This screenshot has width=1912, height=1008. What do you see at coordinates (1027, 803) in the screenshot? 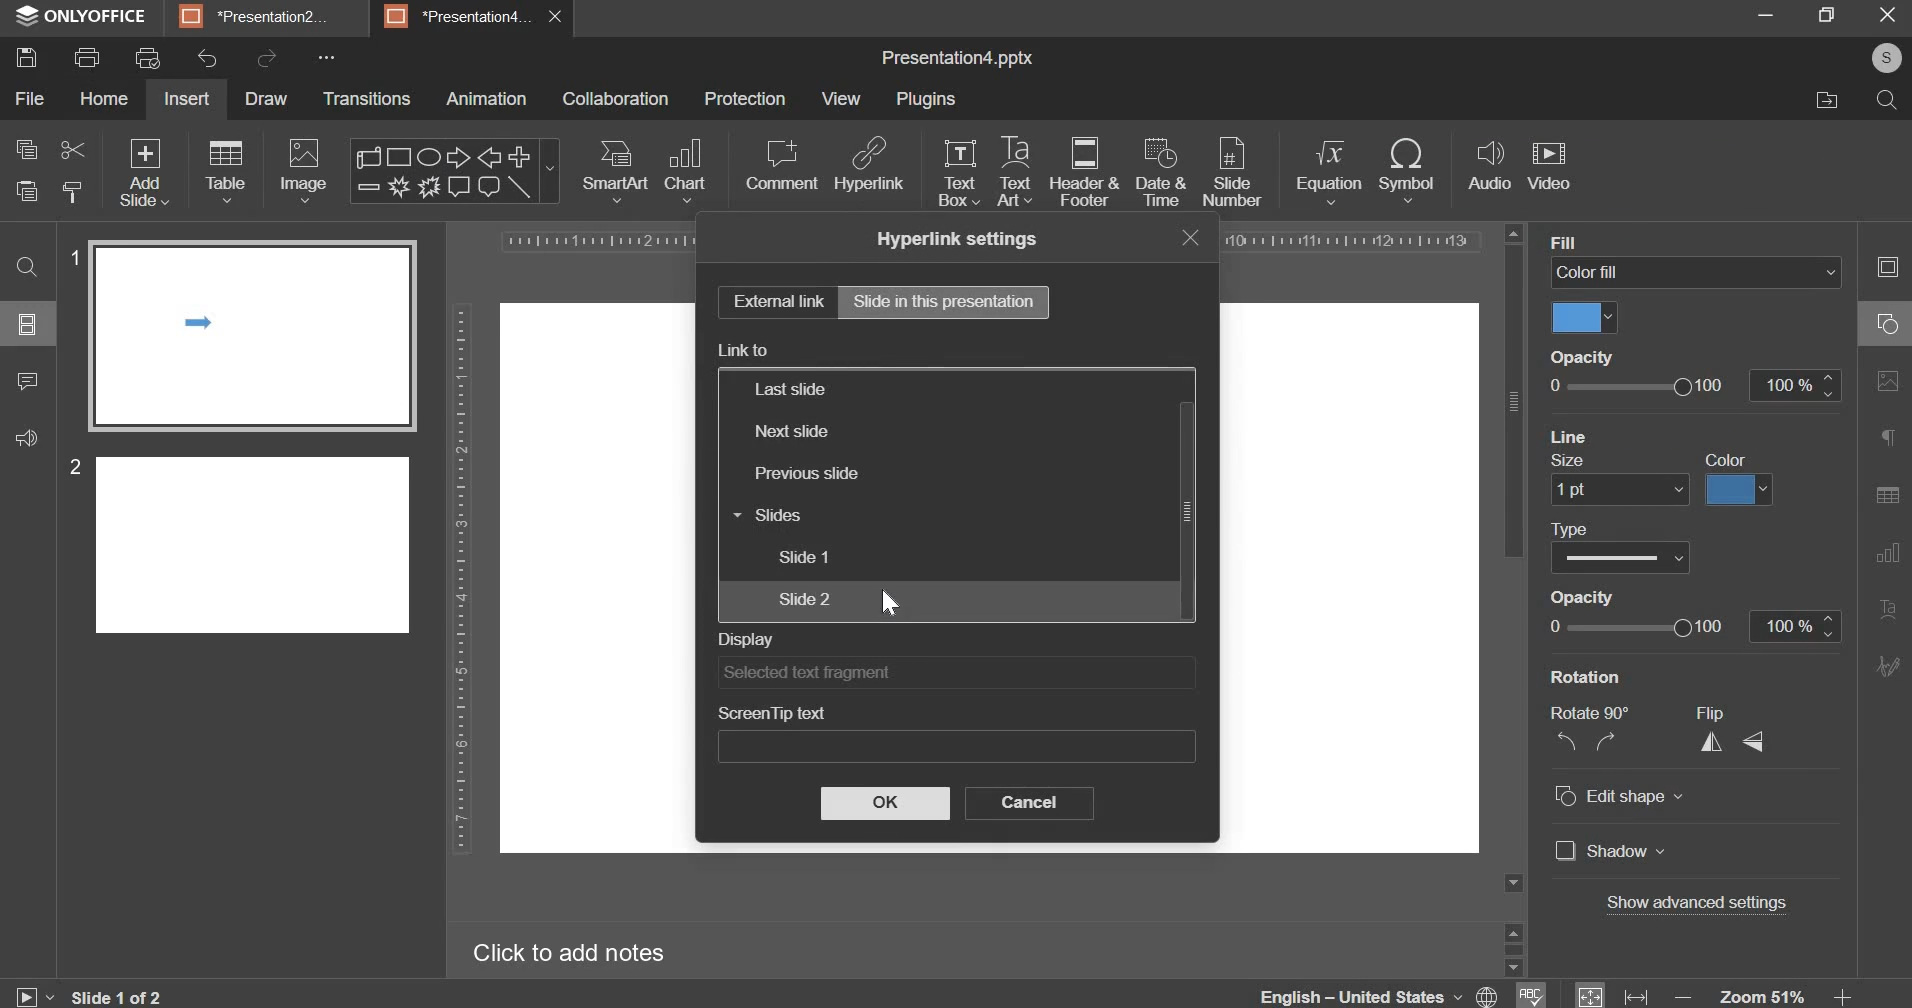
I see `cancel` at bounding box center [1027, 803].